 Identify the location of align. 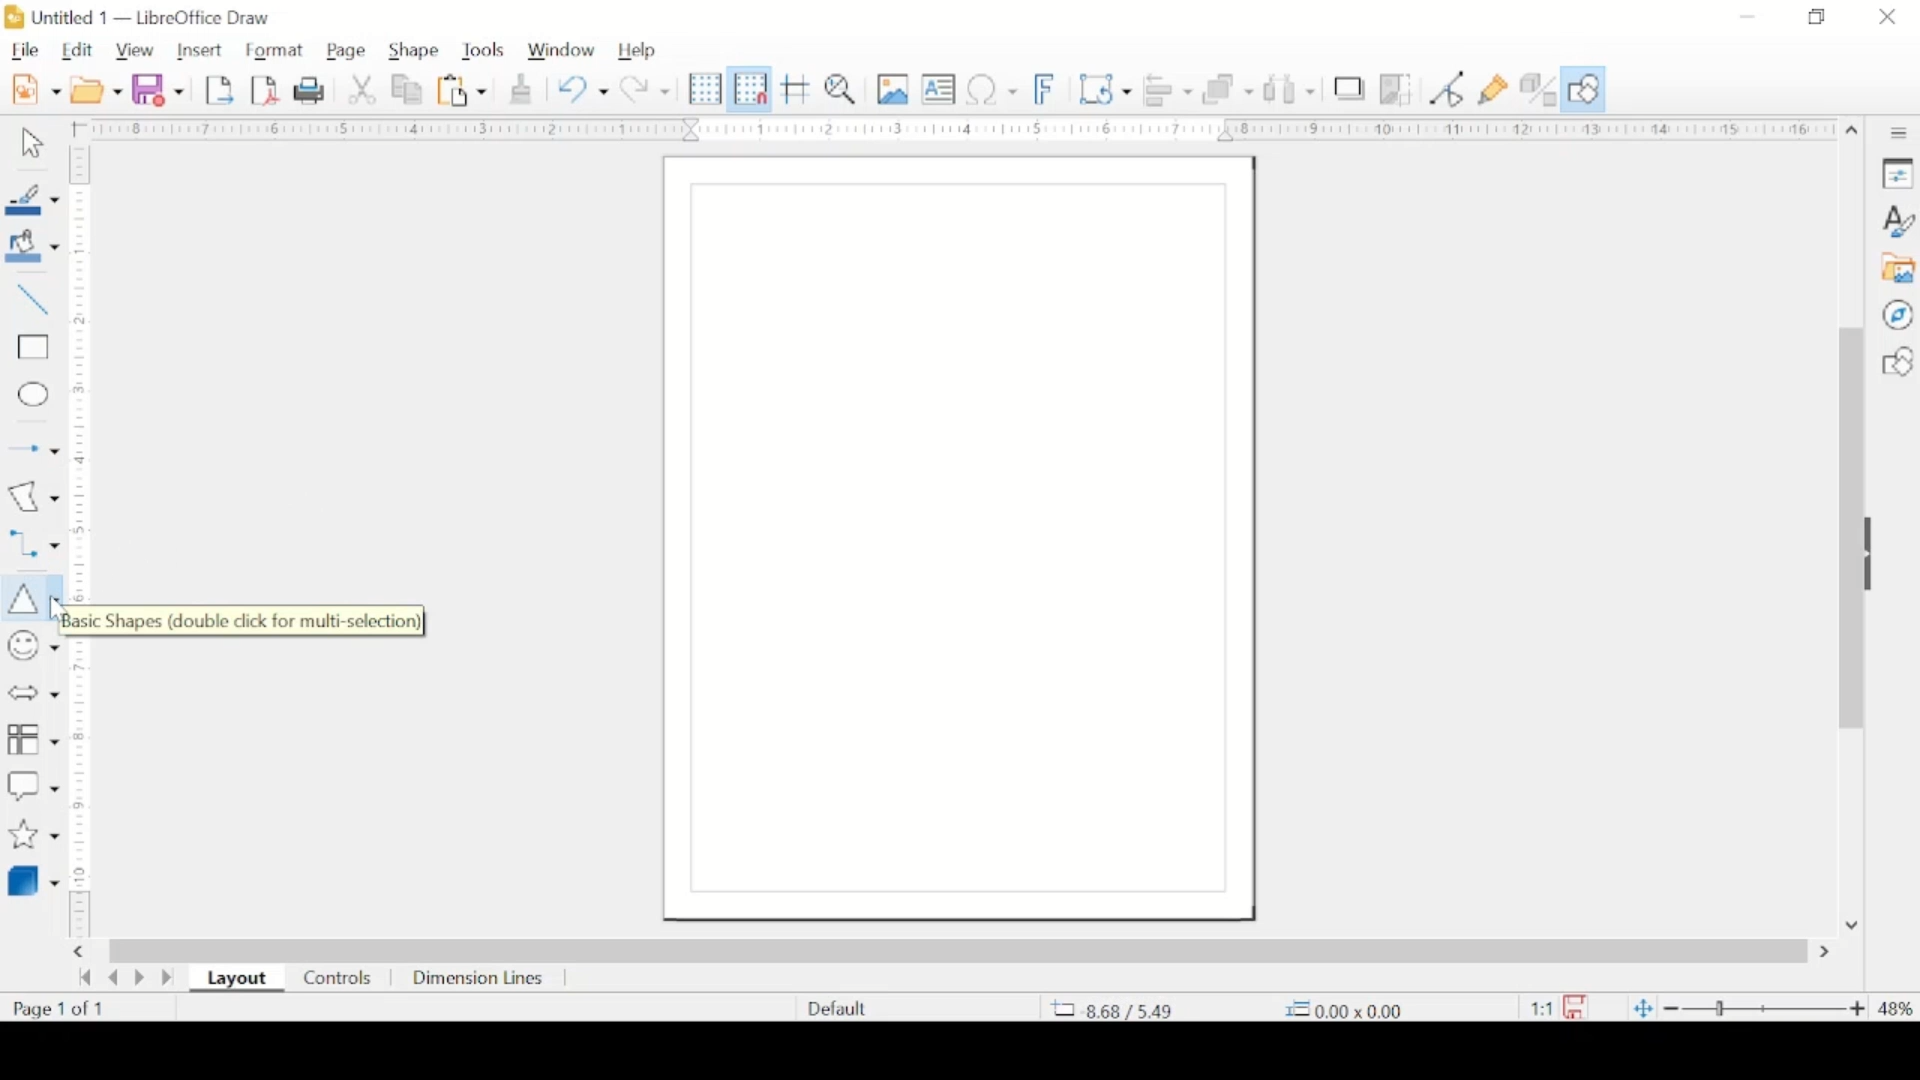
(1170, 88).